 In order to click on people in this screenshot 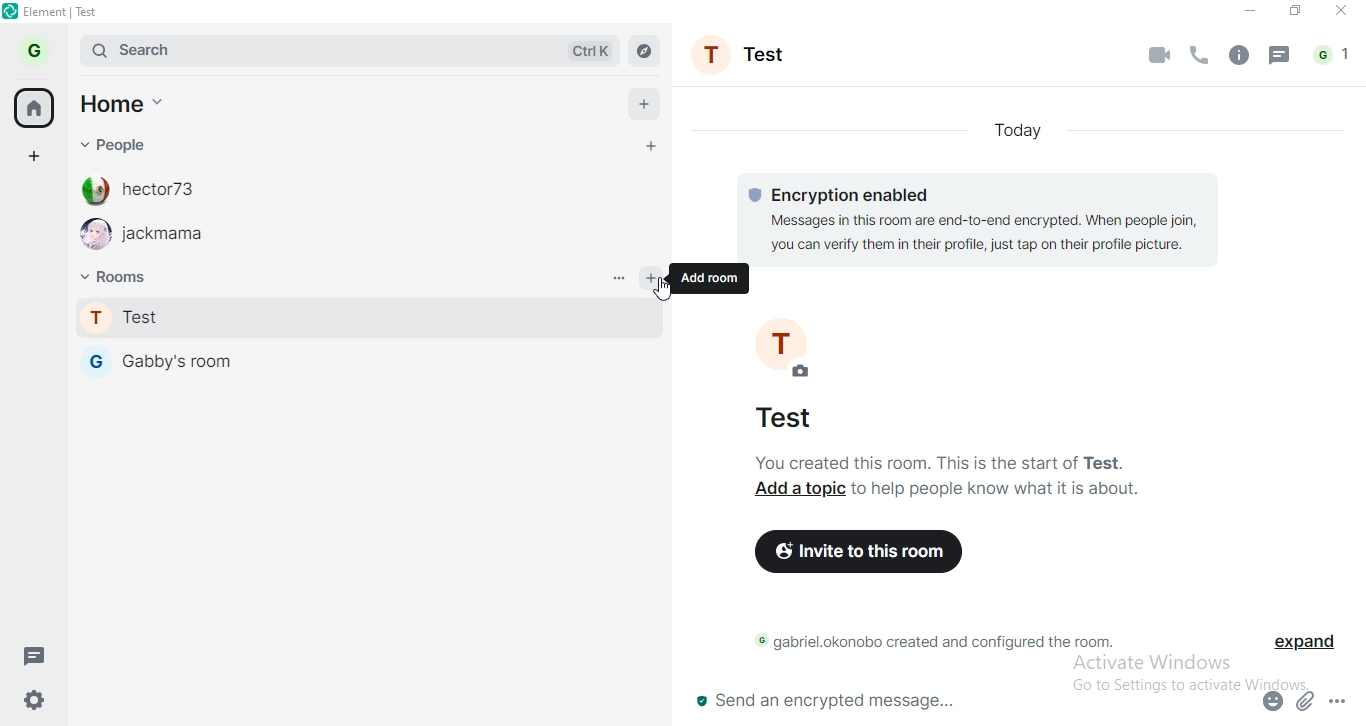, I will do `click(128, 142)`.